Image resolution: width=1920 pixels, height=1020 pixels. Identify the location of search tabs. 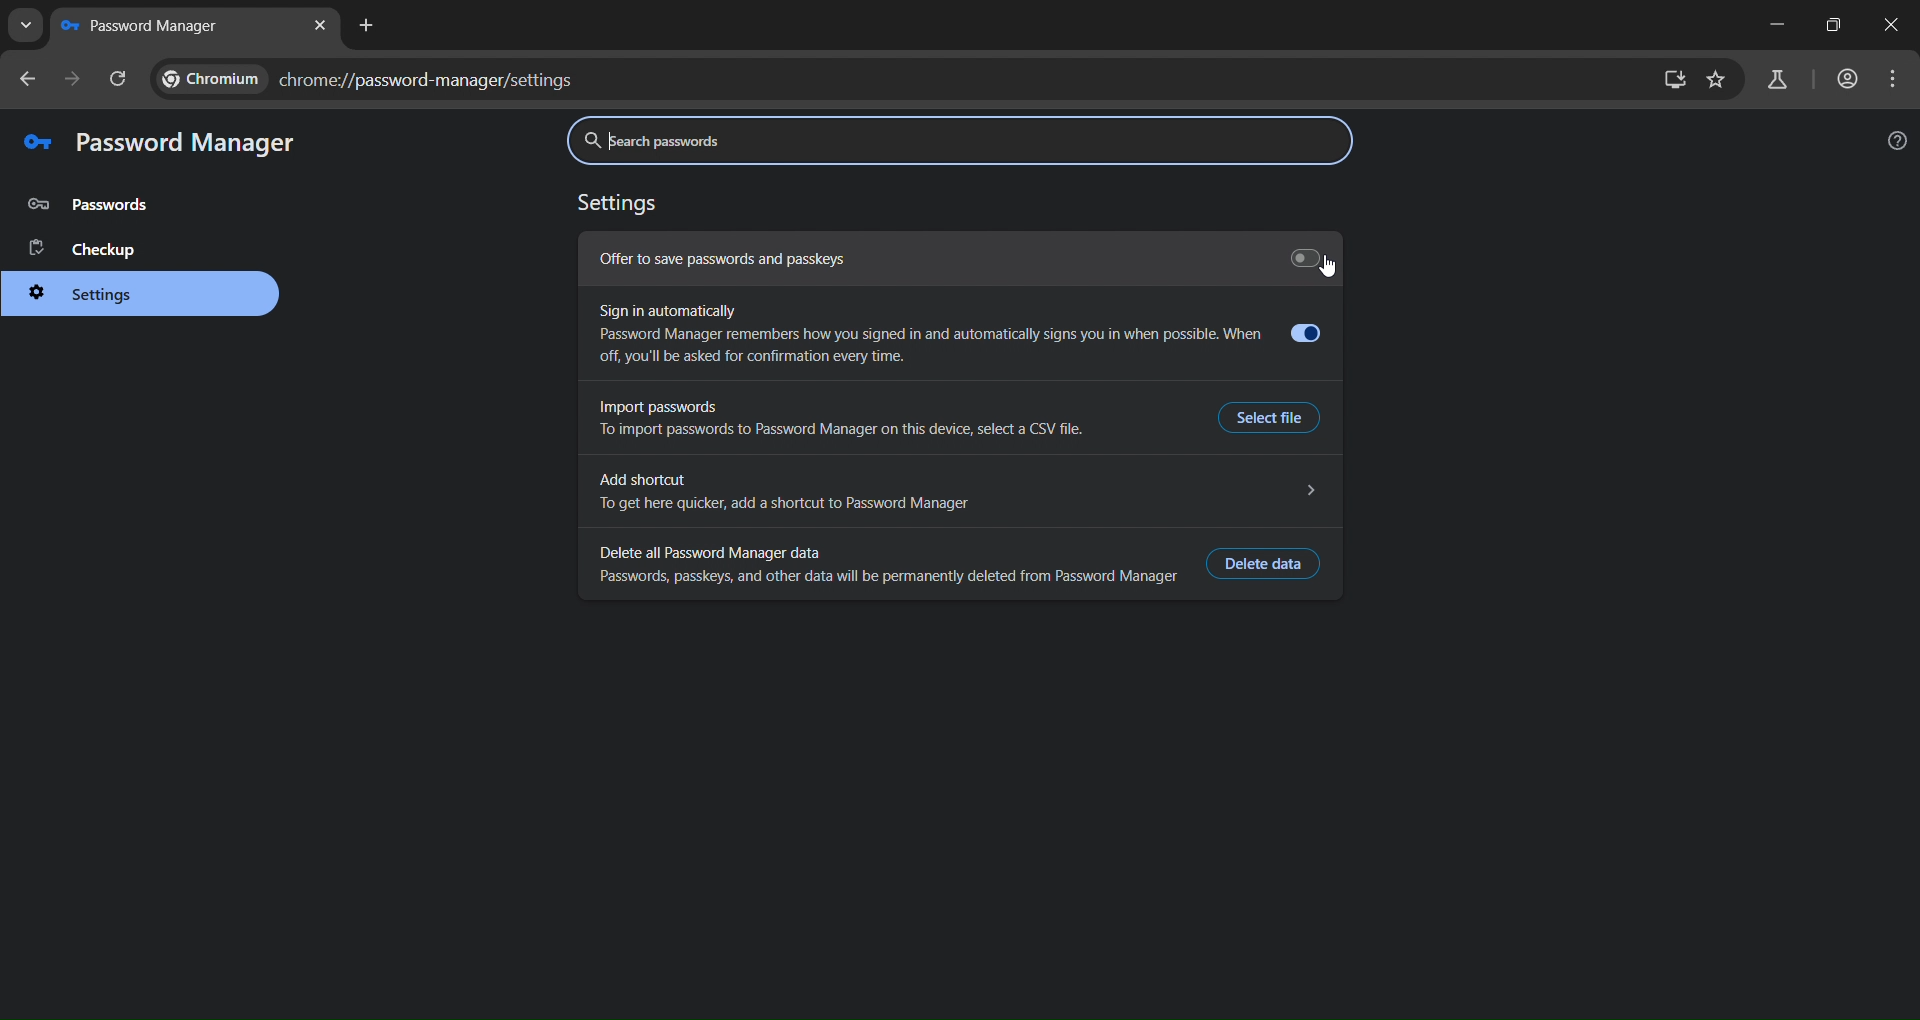
(23, 21).